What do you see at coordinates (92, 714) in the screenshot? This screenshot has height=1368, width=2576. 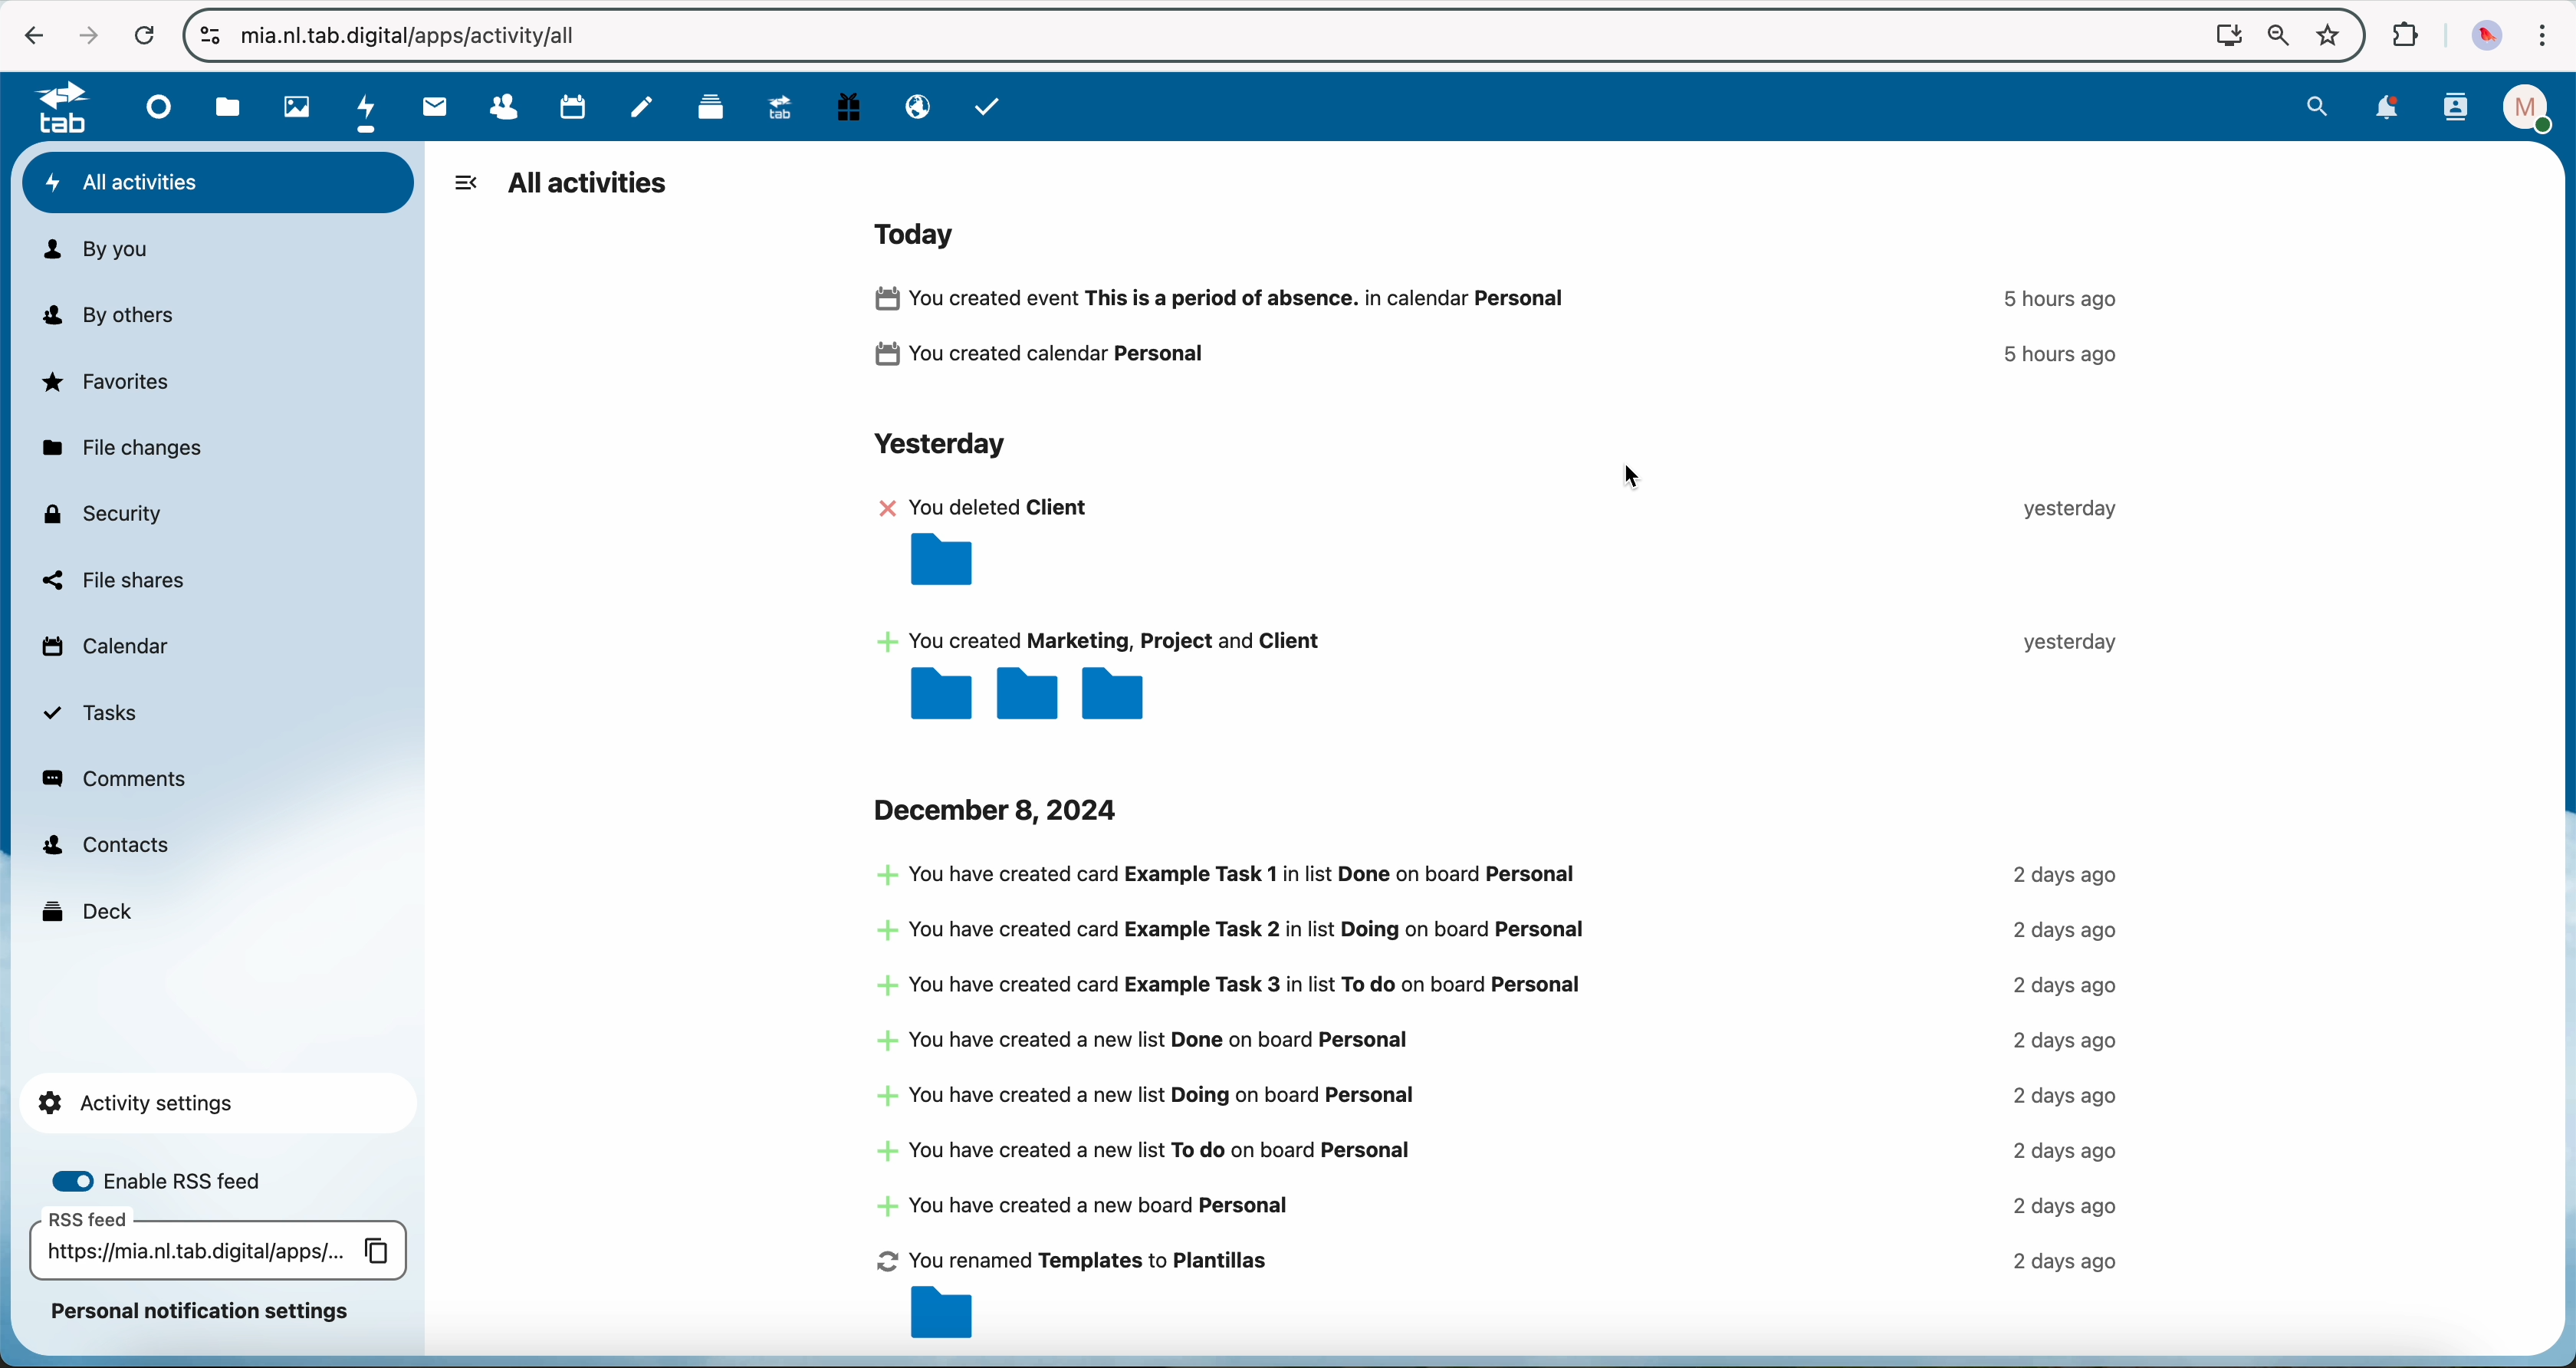 I see `tasks` at bounding box center [92, 714].